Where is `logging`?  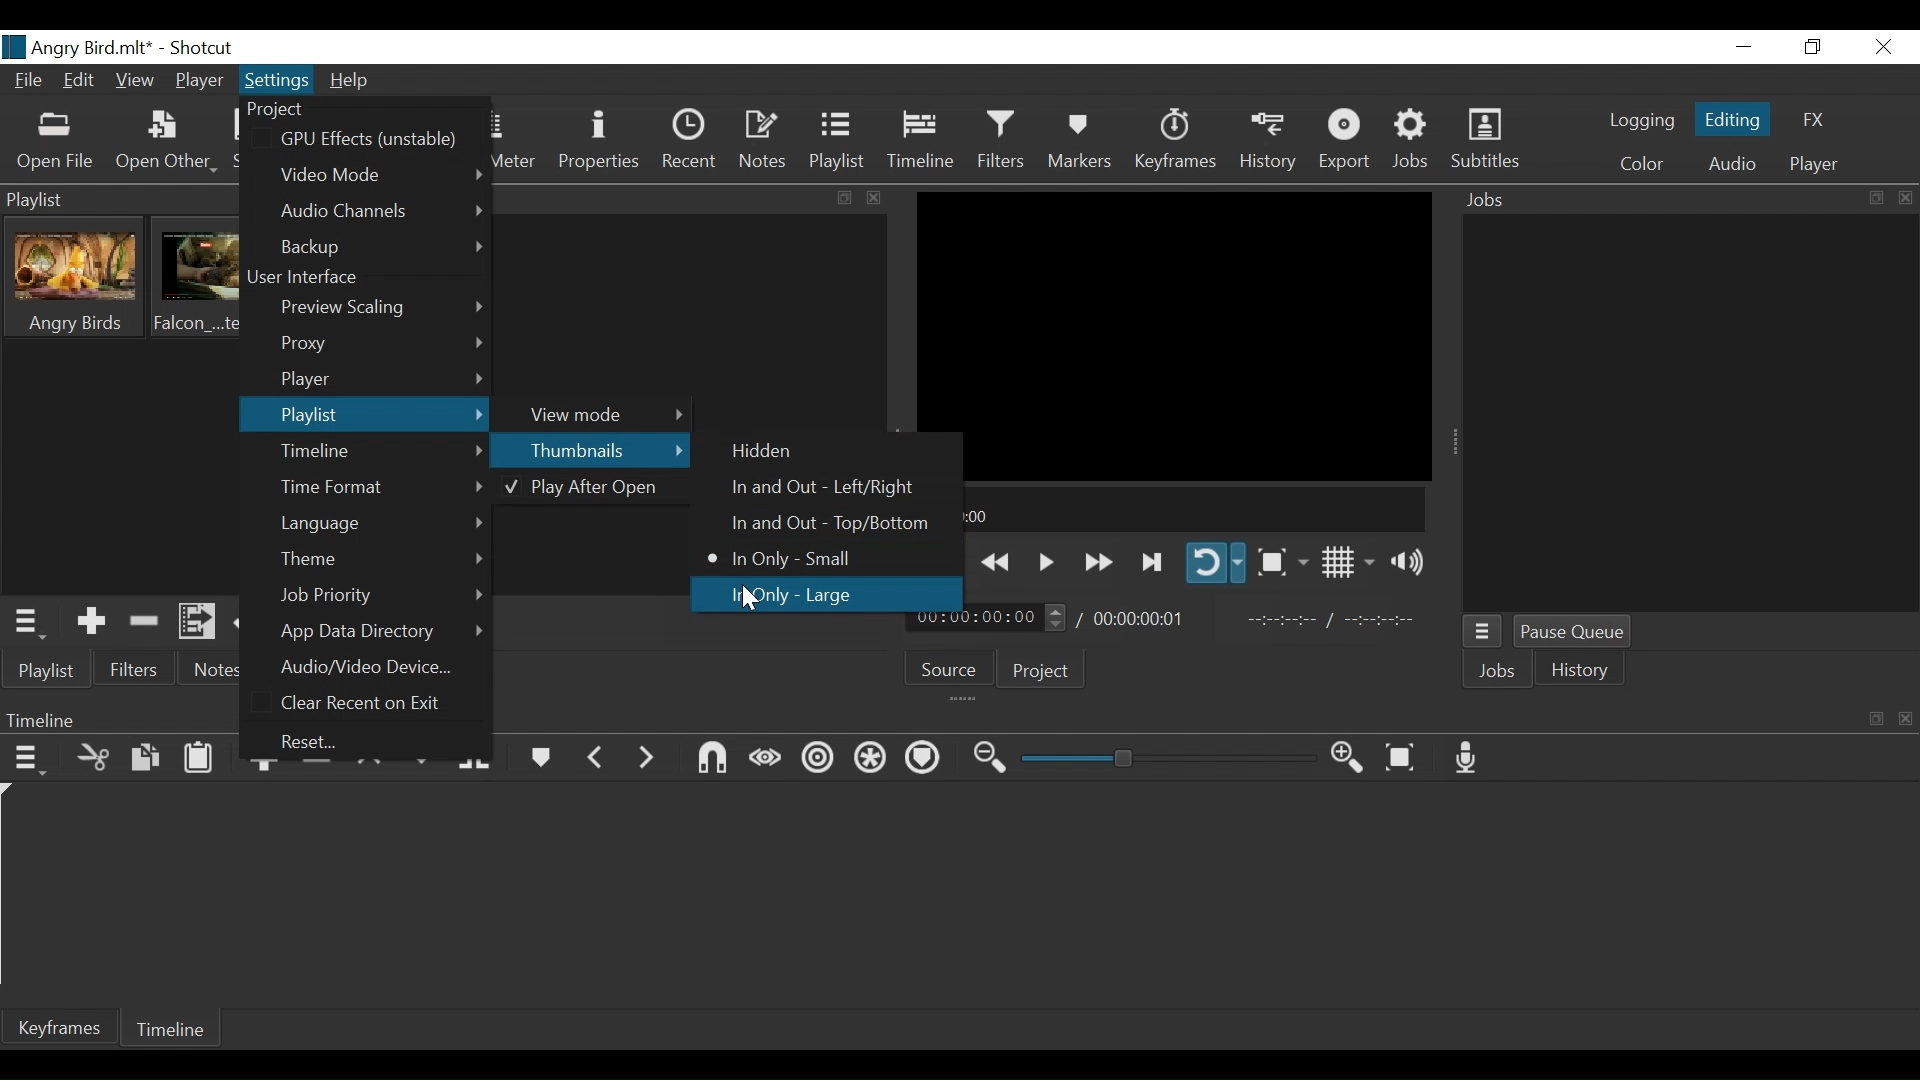 logging is located at coordinates (1639, 120).